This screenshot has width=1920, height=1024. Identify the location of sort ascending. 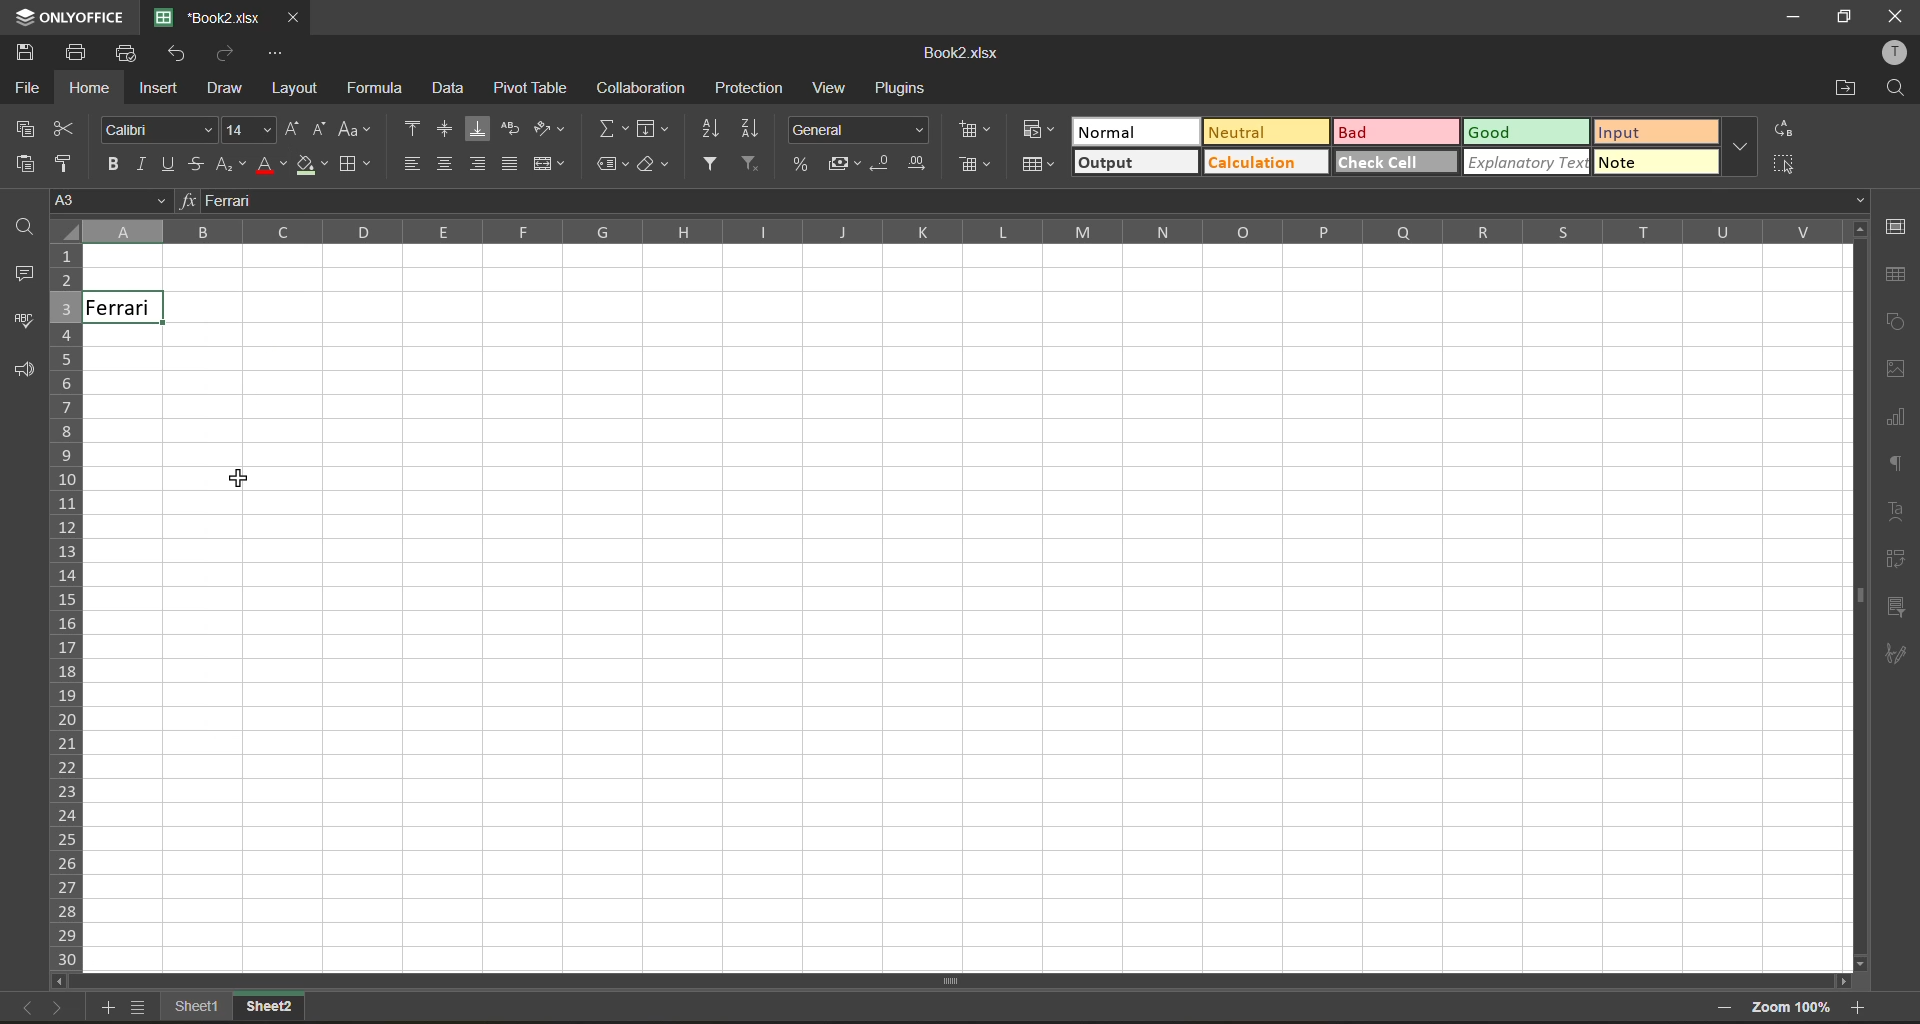
(709, 132).